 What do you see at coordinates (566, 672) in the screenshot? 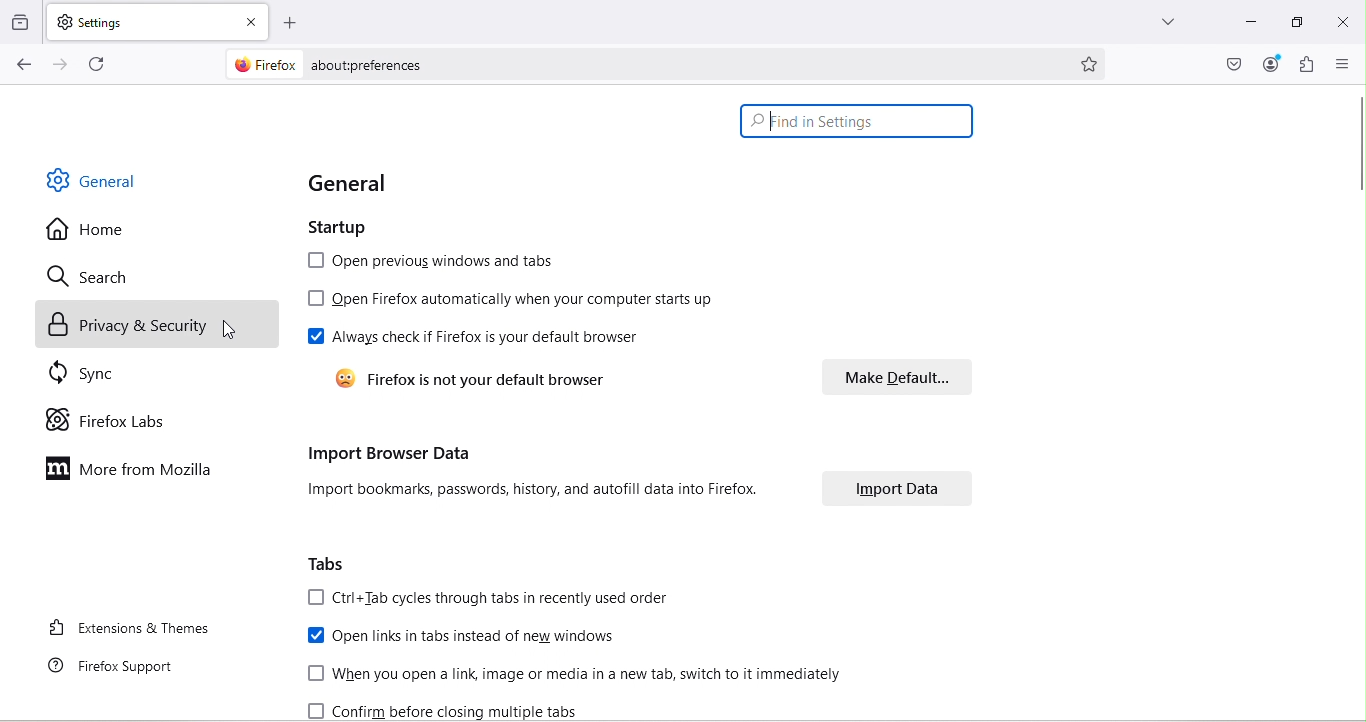
I see `When you open a link, image or media in a new tab, switch to it immediately` at bounding box center [566, 672].